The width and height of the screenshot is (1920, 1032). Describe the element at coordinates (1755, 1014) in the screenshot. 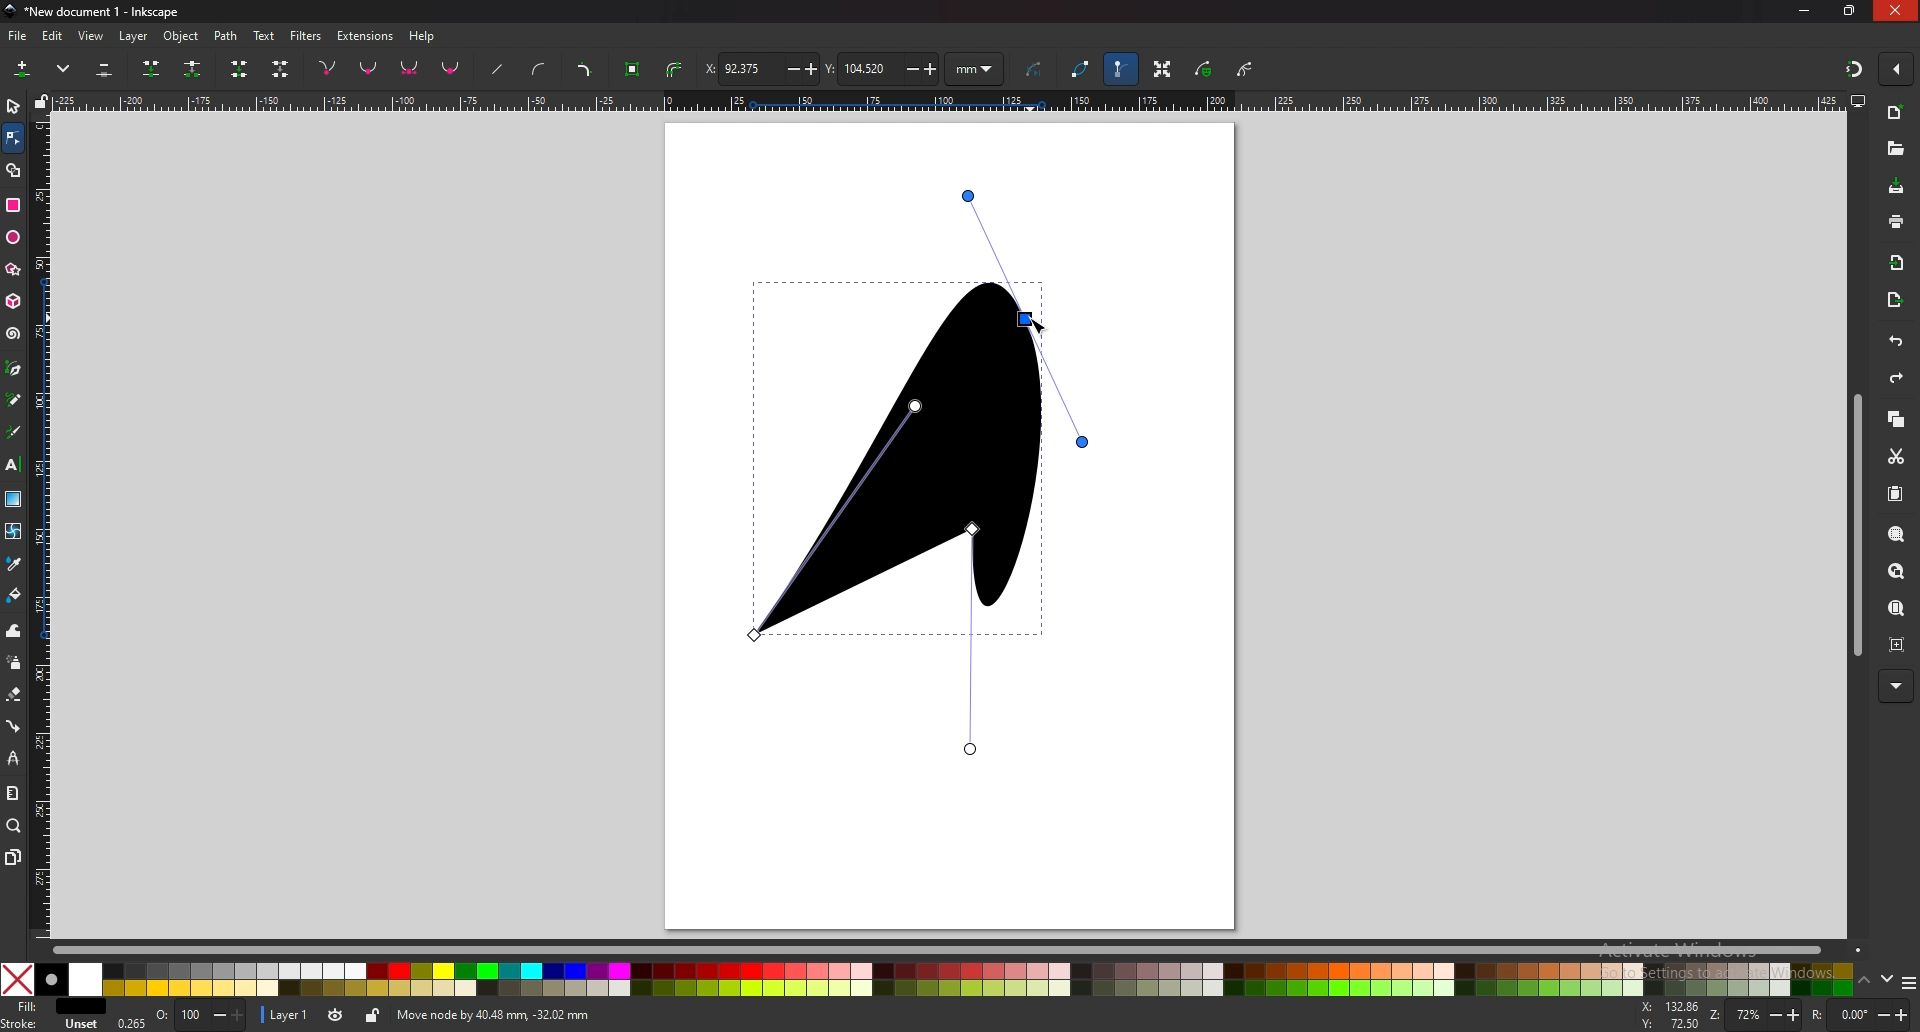

I see `zoom` at that location.